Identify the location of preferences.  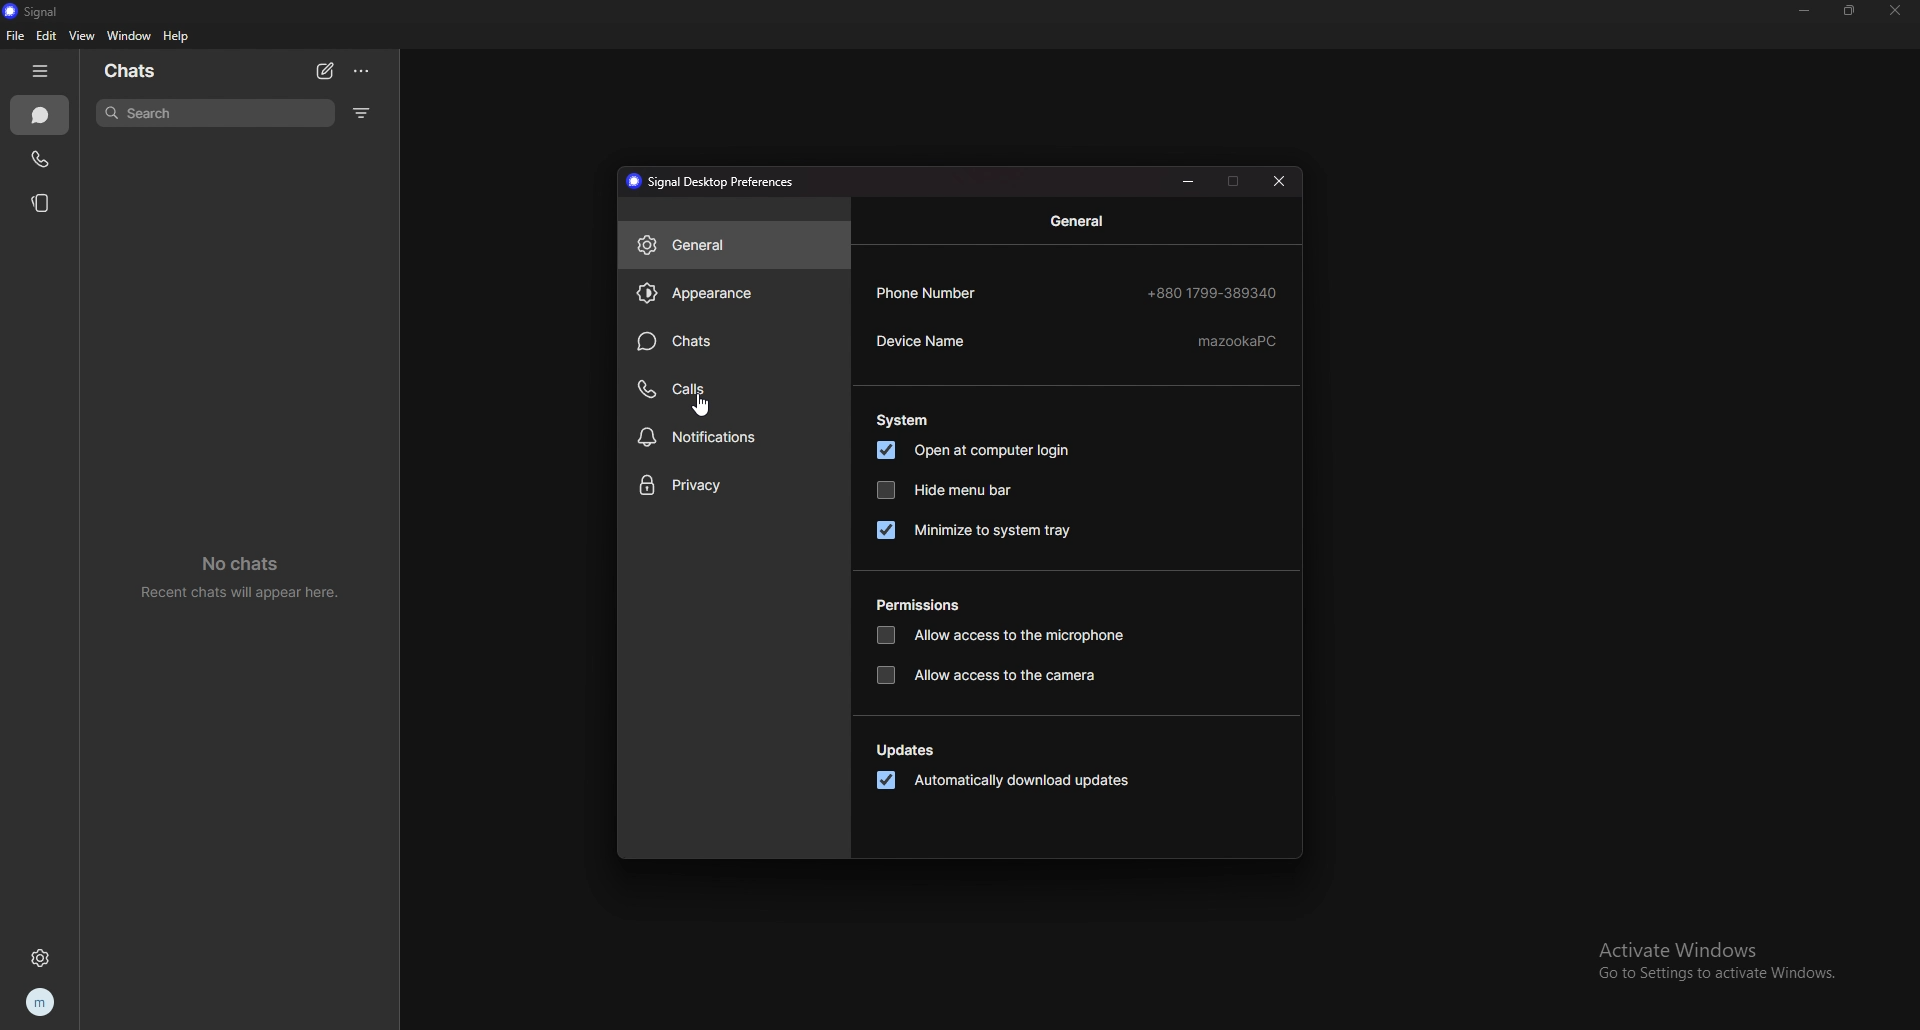
(708, 182).